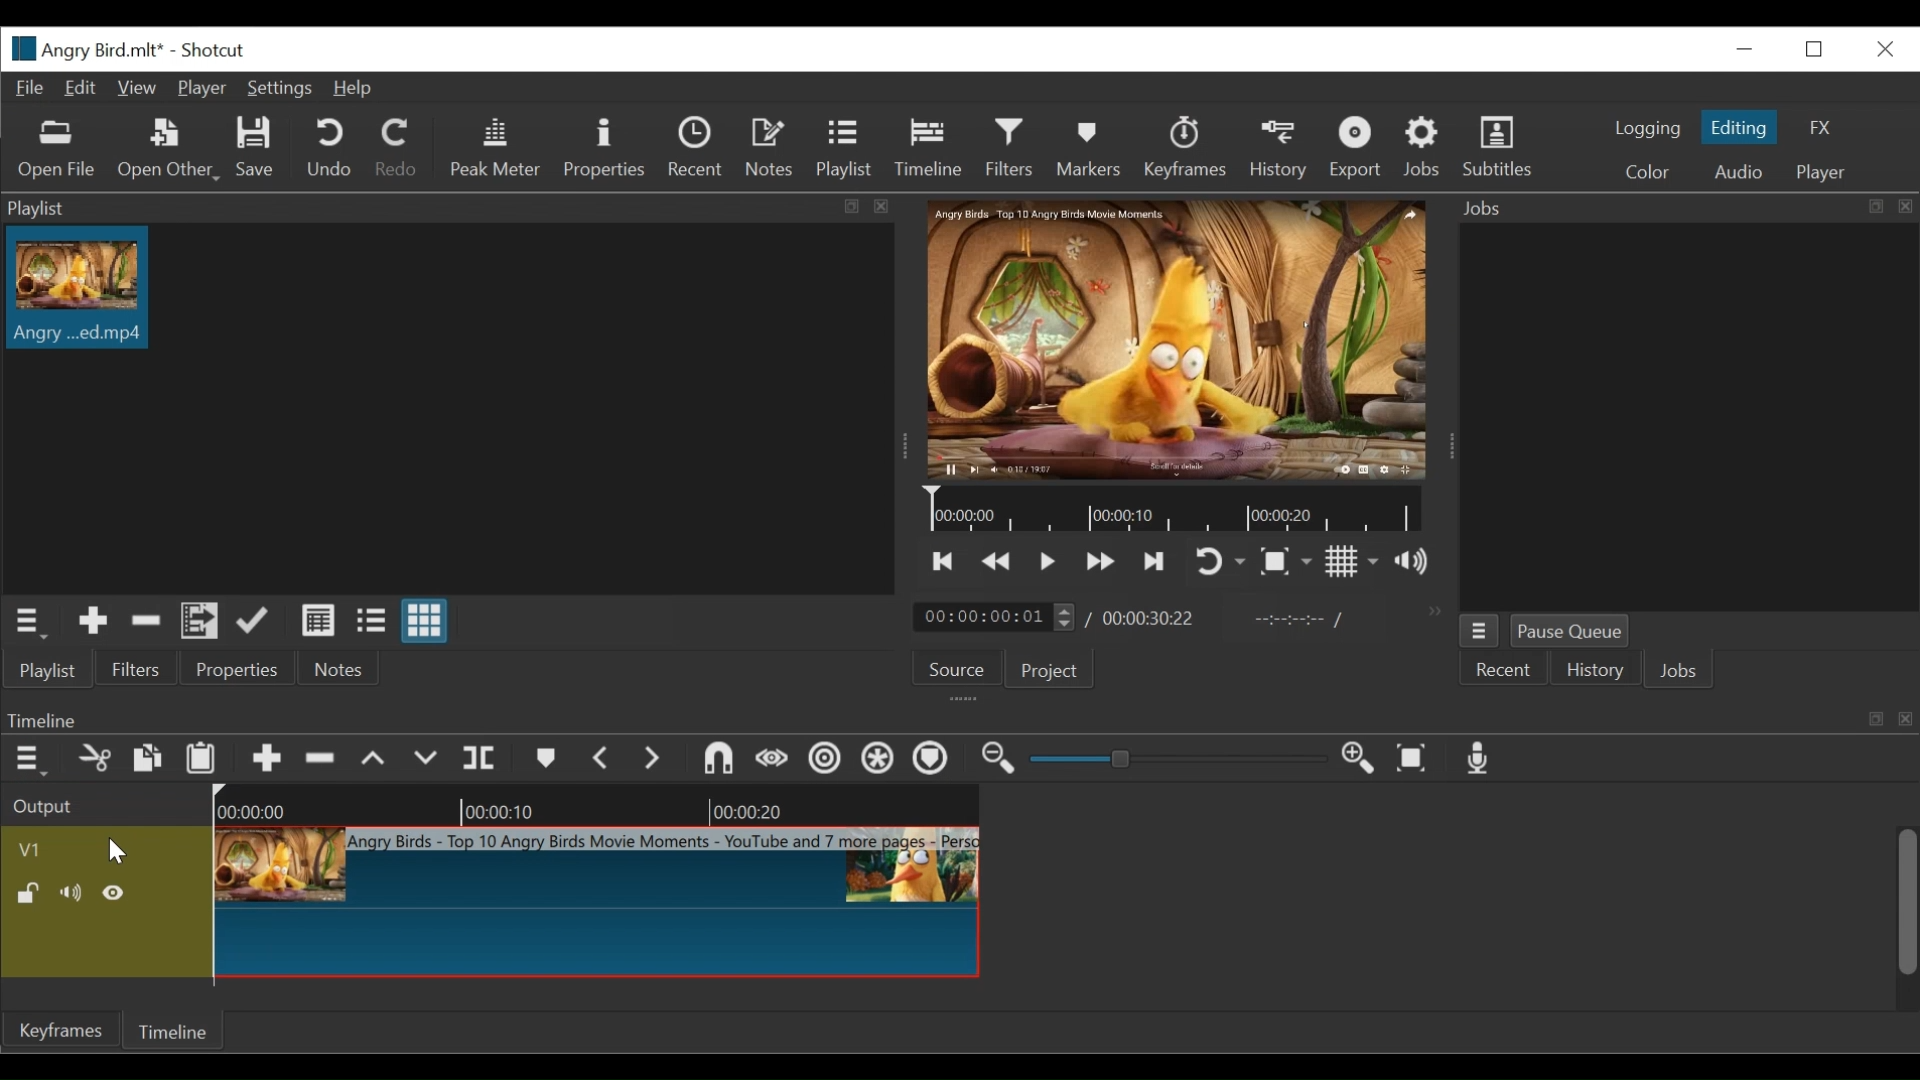 Image resolution: width=1920 pixels, height=1080 pixels. Describe the element at coordinates (332, 149) in the screenshot. I see `Undo` at that location.